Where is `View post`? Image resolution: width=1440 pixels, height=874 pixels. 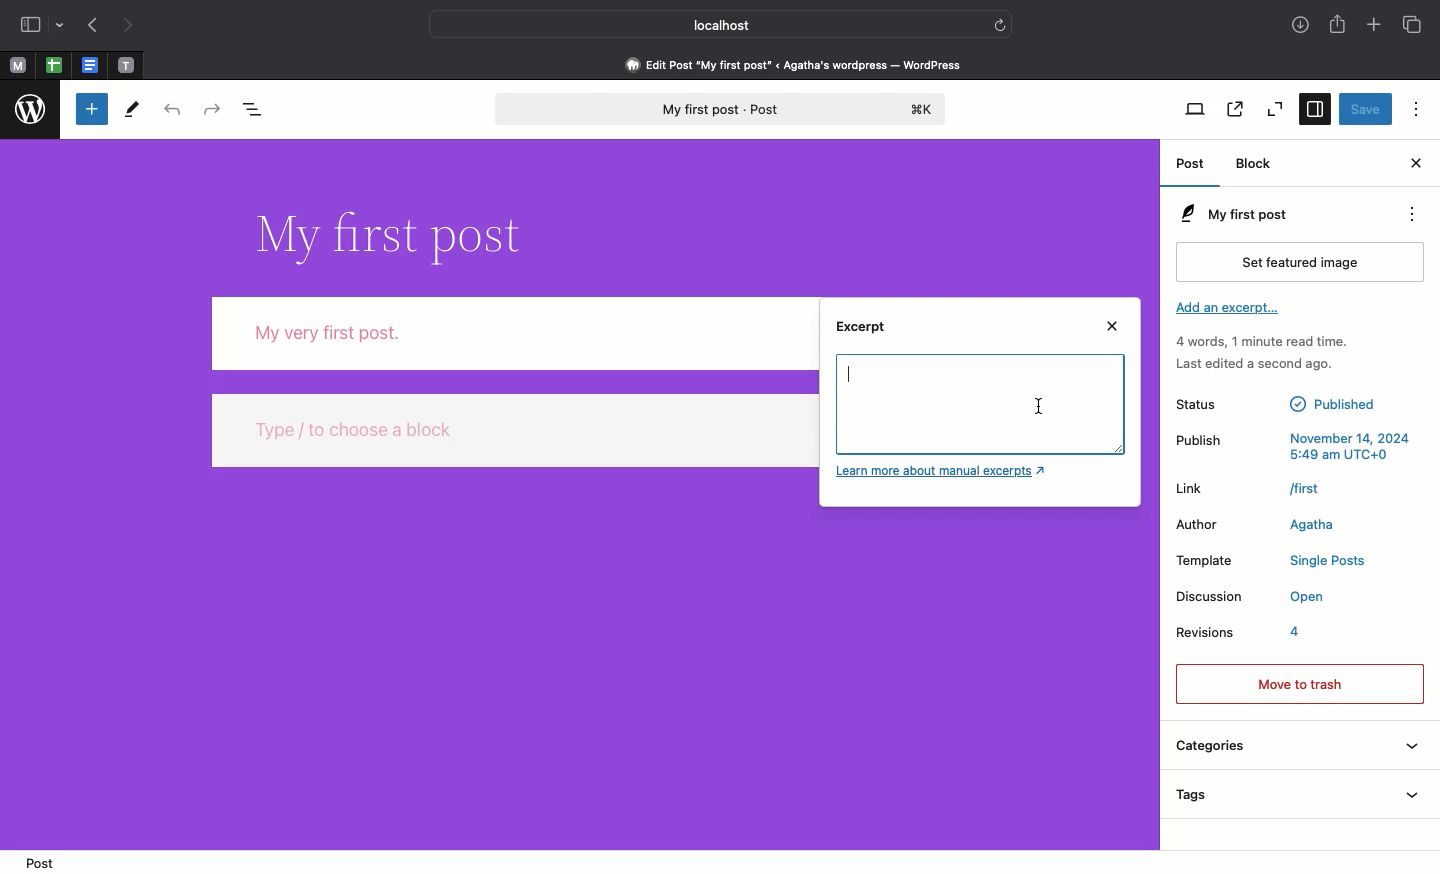 View post is located at coordinates (1233, 111).